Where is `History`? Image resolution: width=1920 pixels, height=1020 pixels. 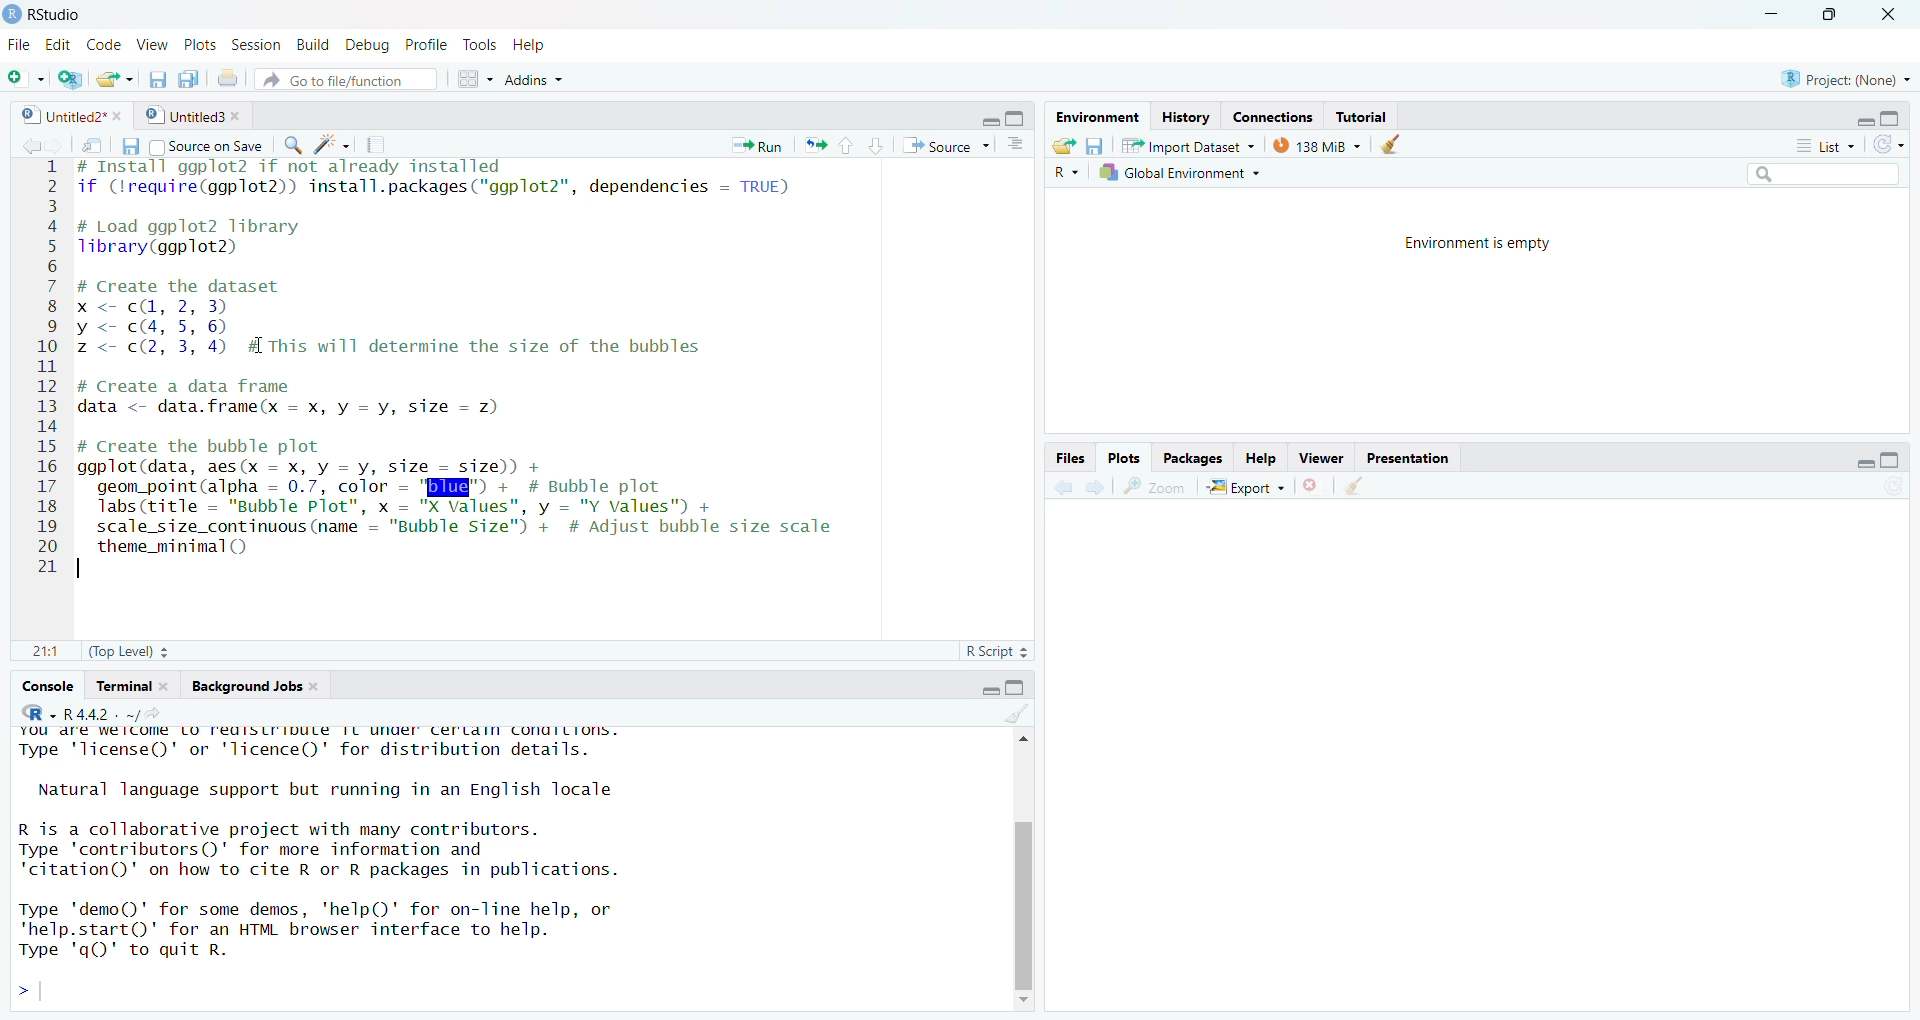 History is located at coordinates (1183, 114).